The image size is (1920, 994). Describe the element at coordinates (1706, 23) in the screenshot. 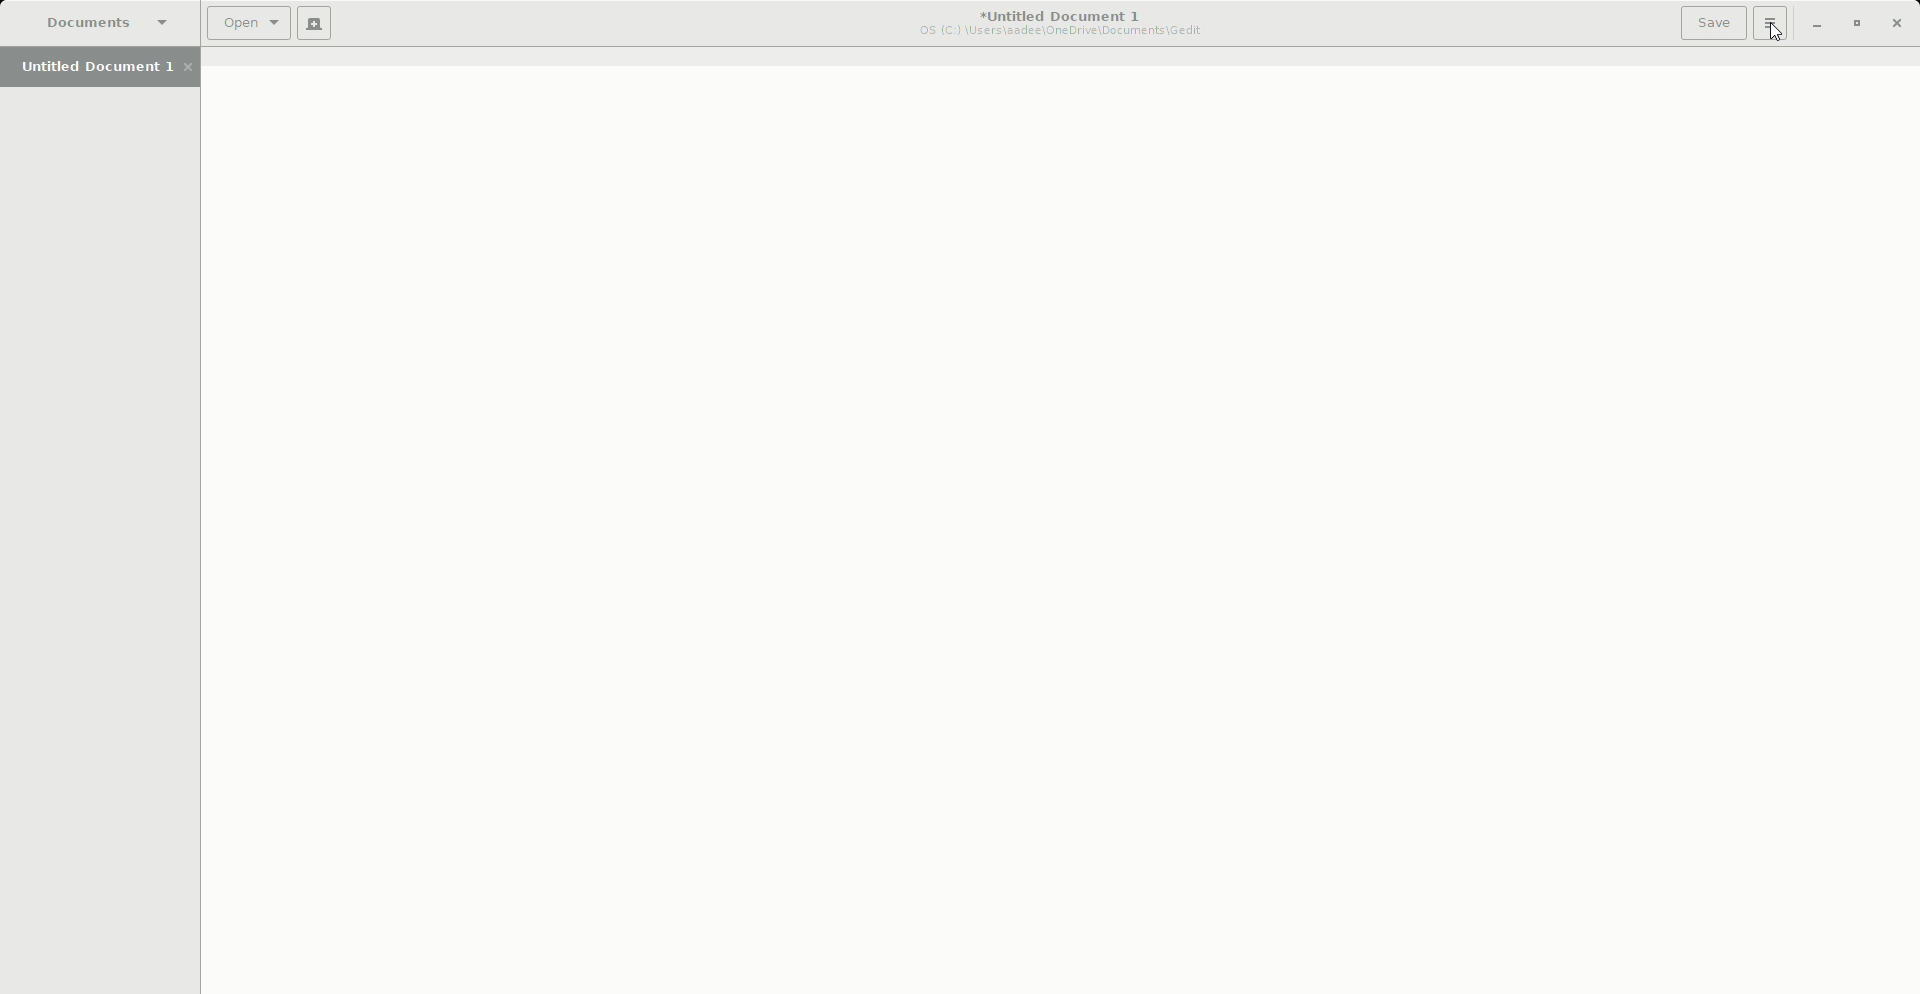

I see `Save` at that location.